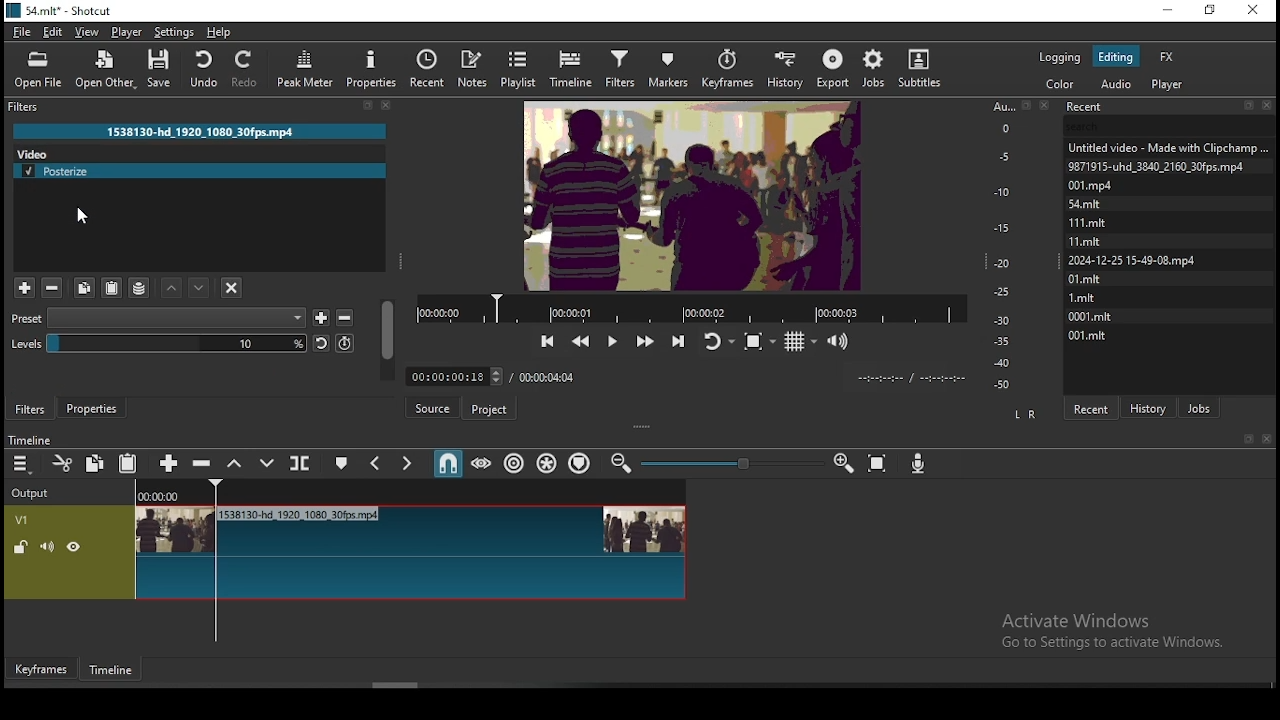 The width and height of the screenshot is (1280, 720). I want to click on 11.mit, so click(1083, 240).